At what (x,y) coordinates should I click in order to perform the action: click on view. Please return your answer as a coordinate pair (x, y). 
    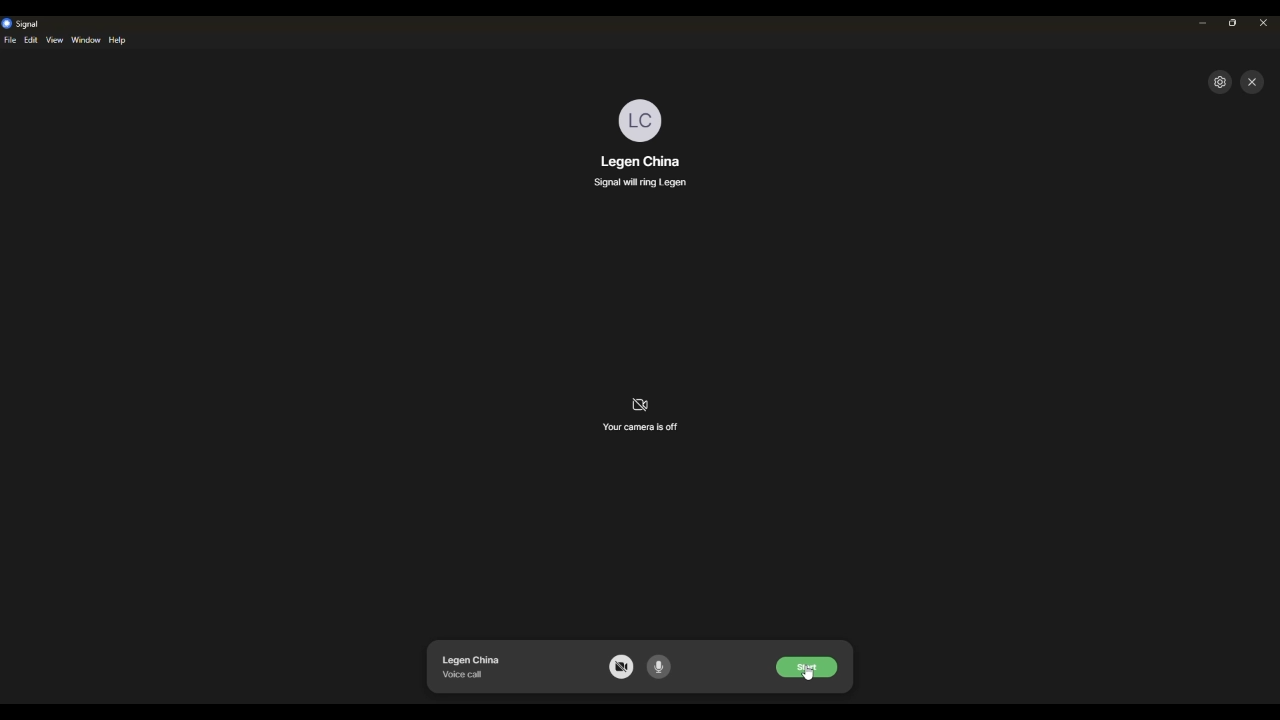
    Looking at the image, I should click on (56, 41).